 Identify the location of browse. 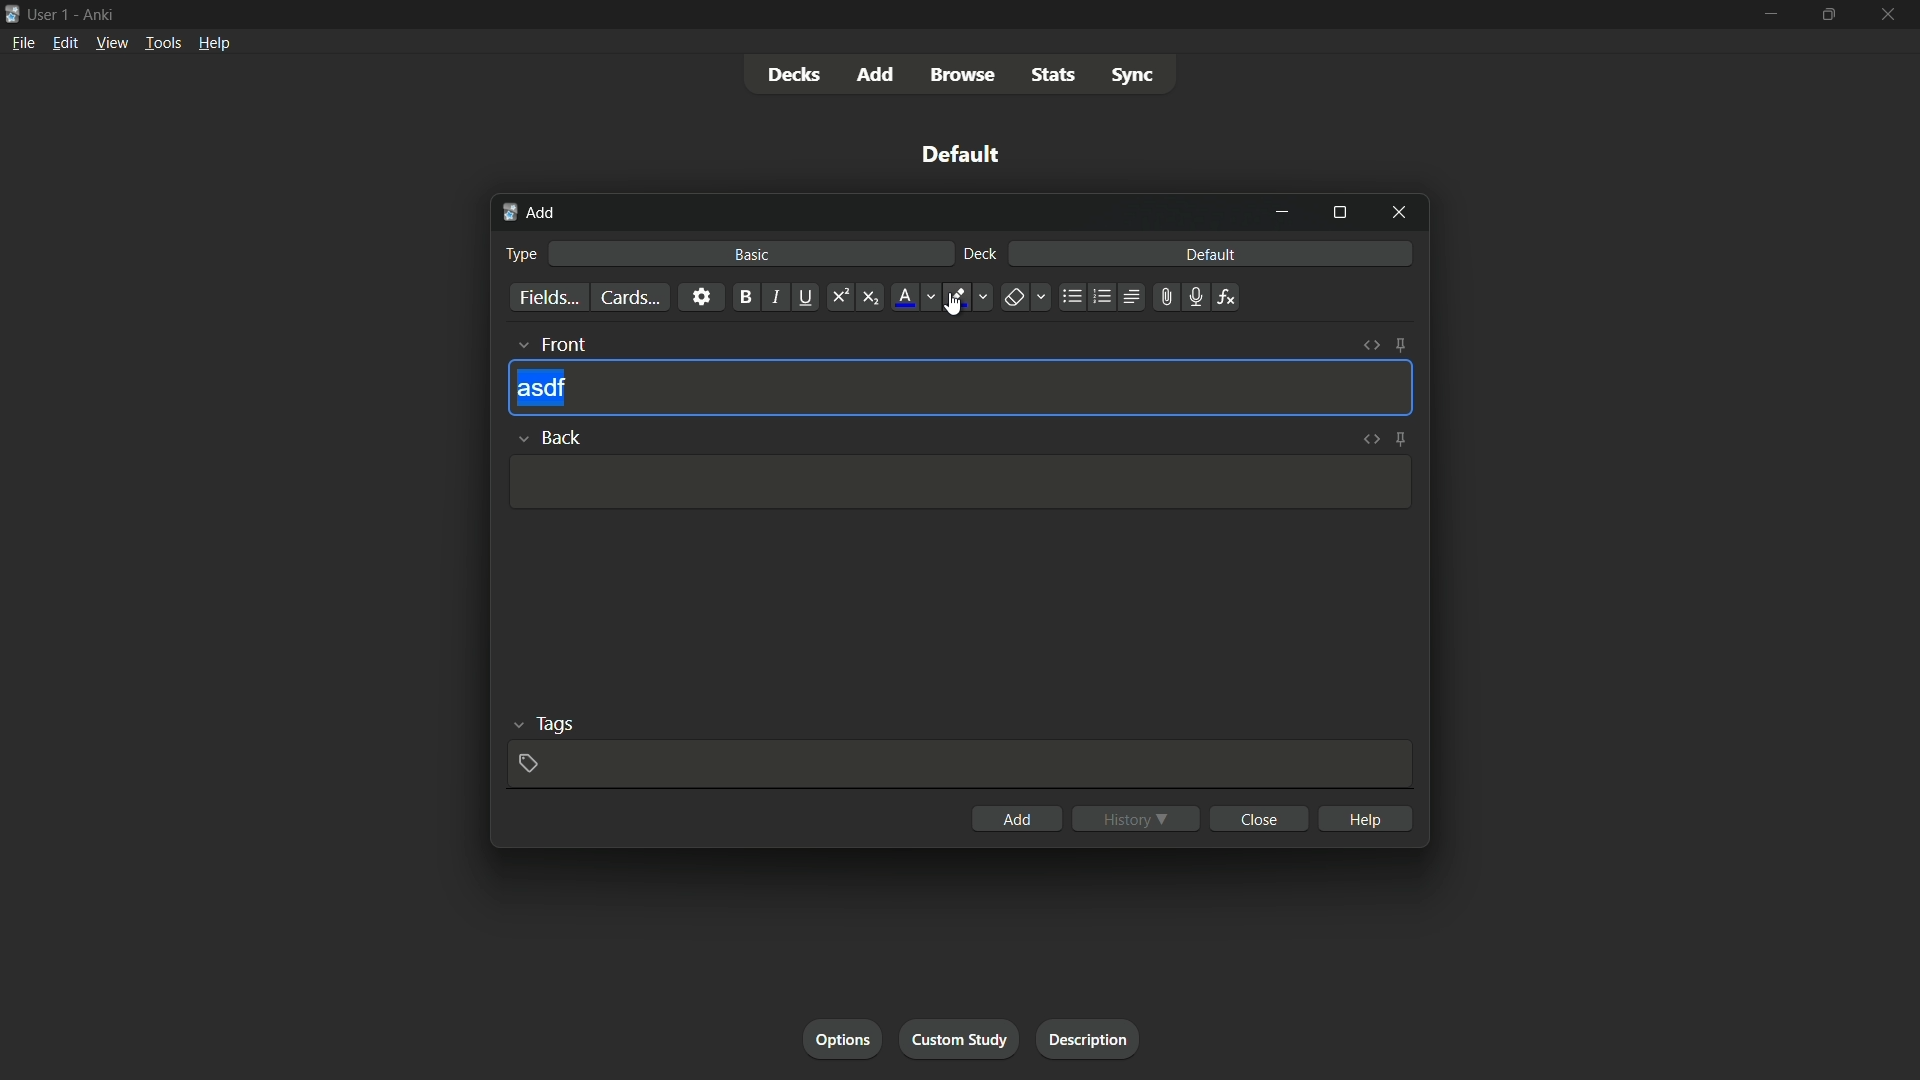
(963, 75).